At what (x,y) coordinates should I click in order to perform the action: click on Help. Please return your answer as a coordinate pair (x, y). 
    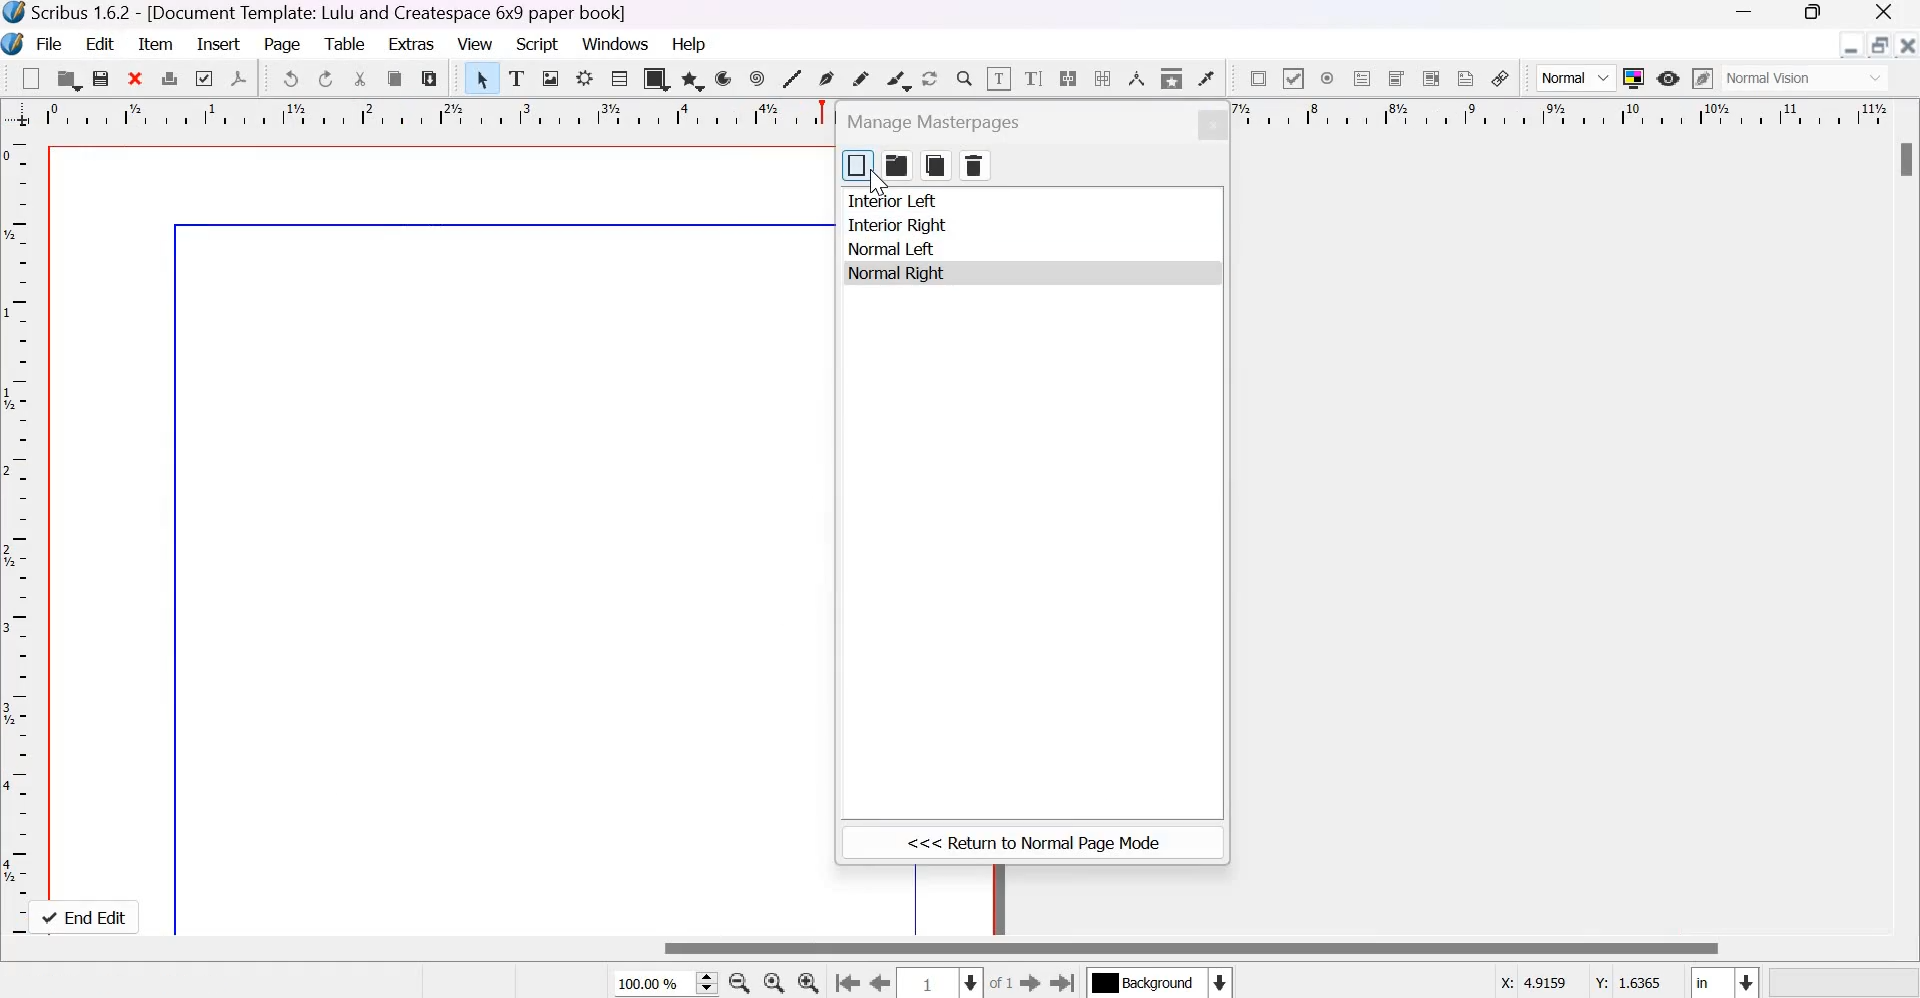
    Looking at the image, I should click on (691, 43).